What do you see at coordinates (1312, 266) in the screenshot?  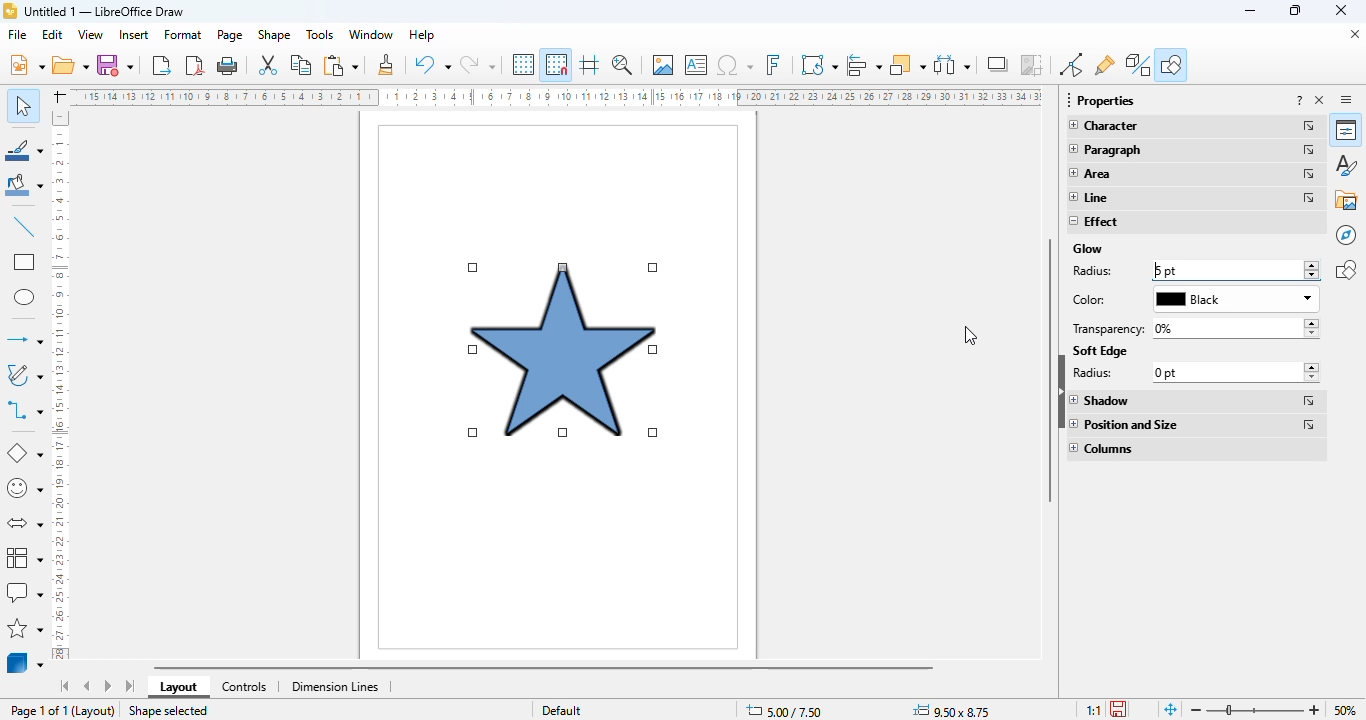 I see `increase` at bounding box center [1312, 266].